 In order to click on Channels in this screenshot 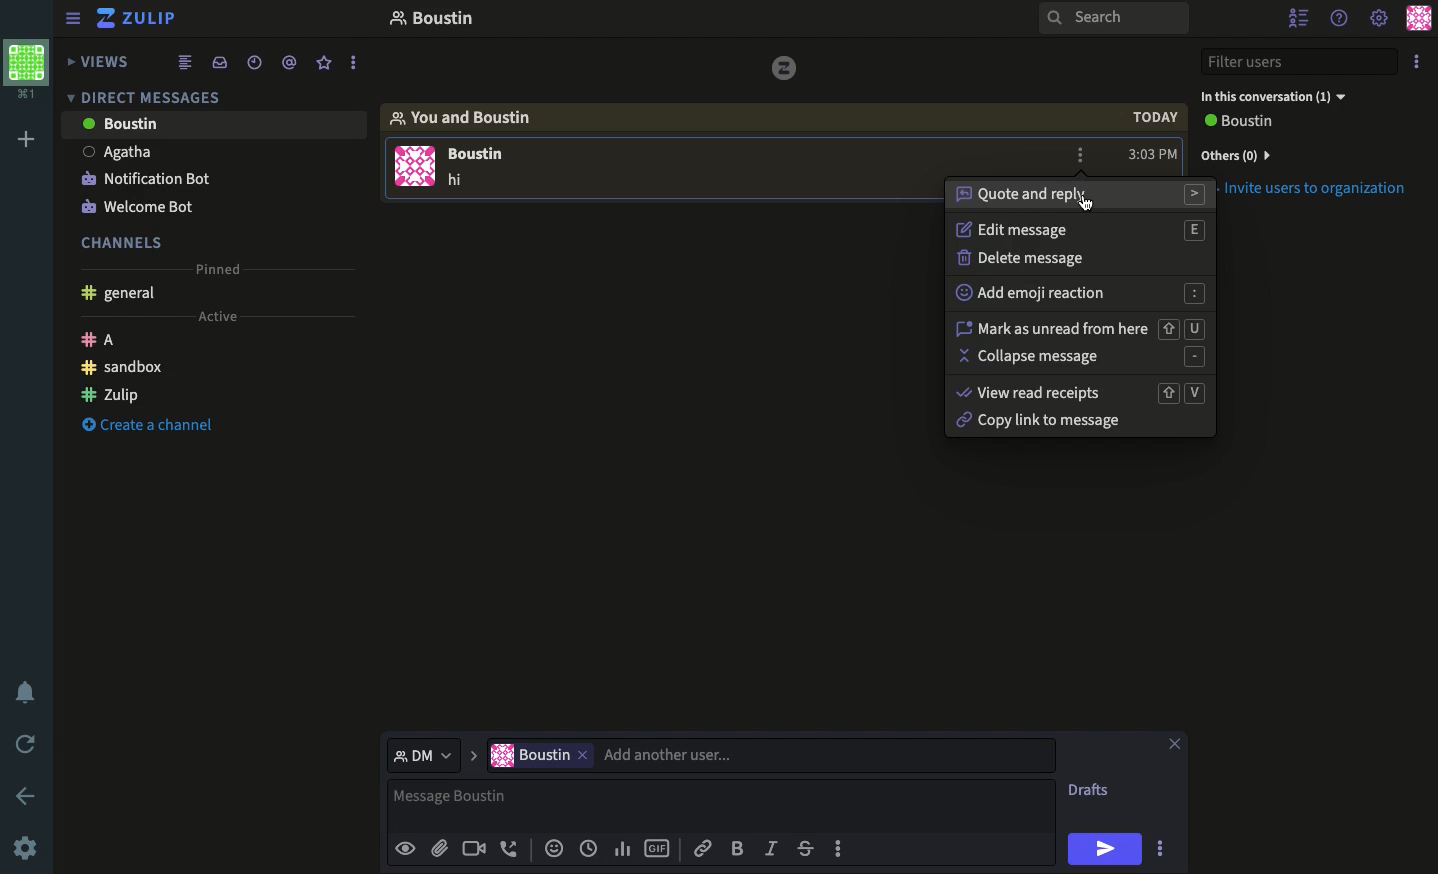, I will do `click(125, 240)`.